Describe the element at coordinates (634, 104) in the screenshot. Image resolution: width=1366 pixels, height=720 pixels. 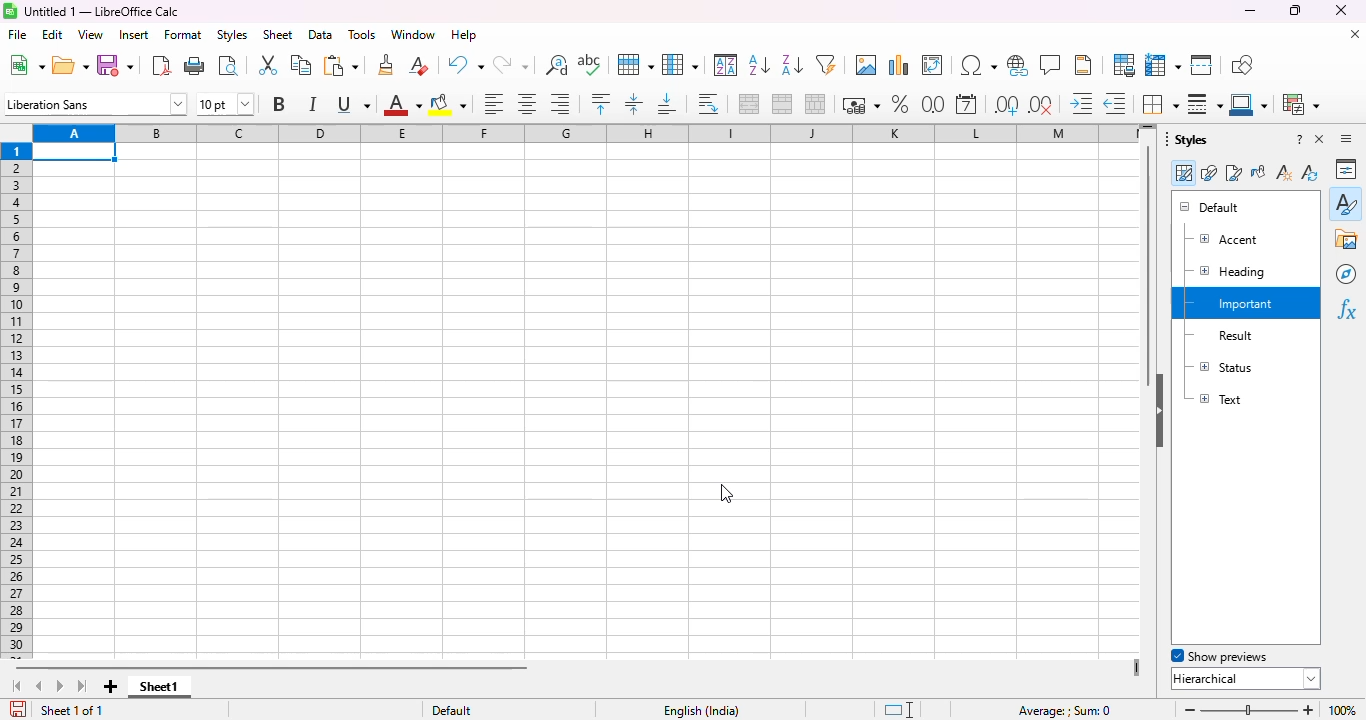
I see `center vertically` at that location.